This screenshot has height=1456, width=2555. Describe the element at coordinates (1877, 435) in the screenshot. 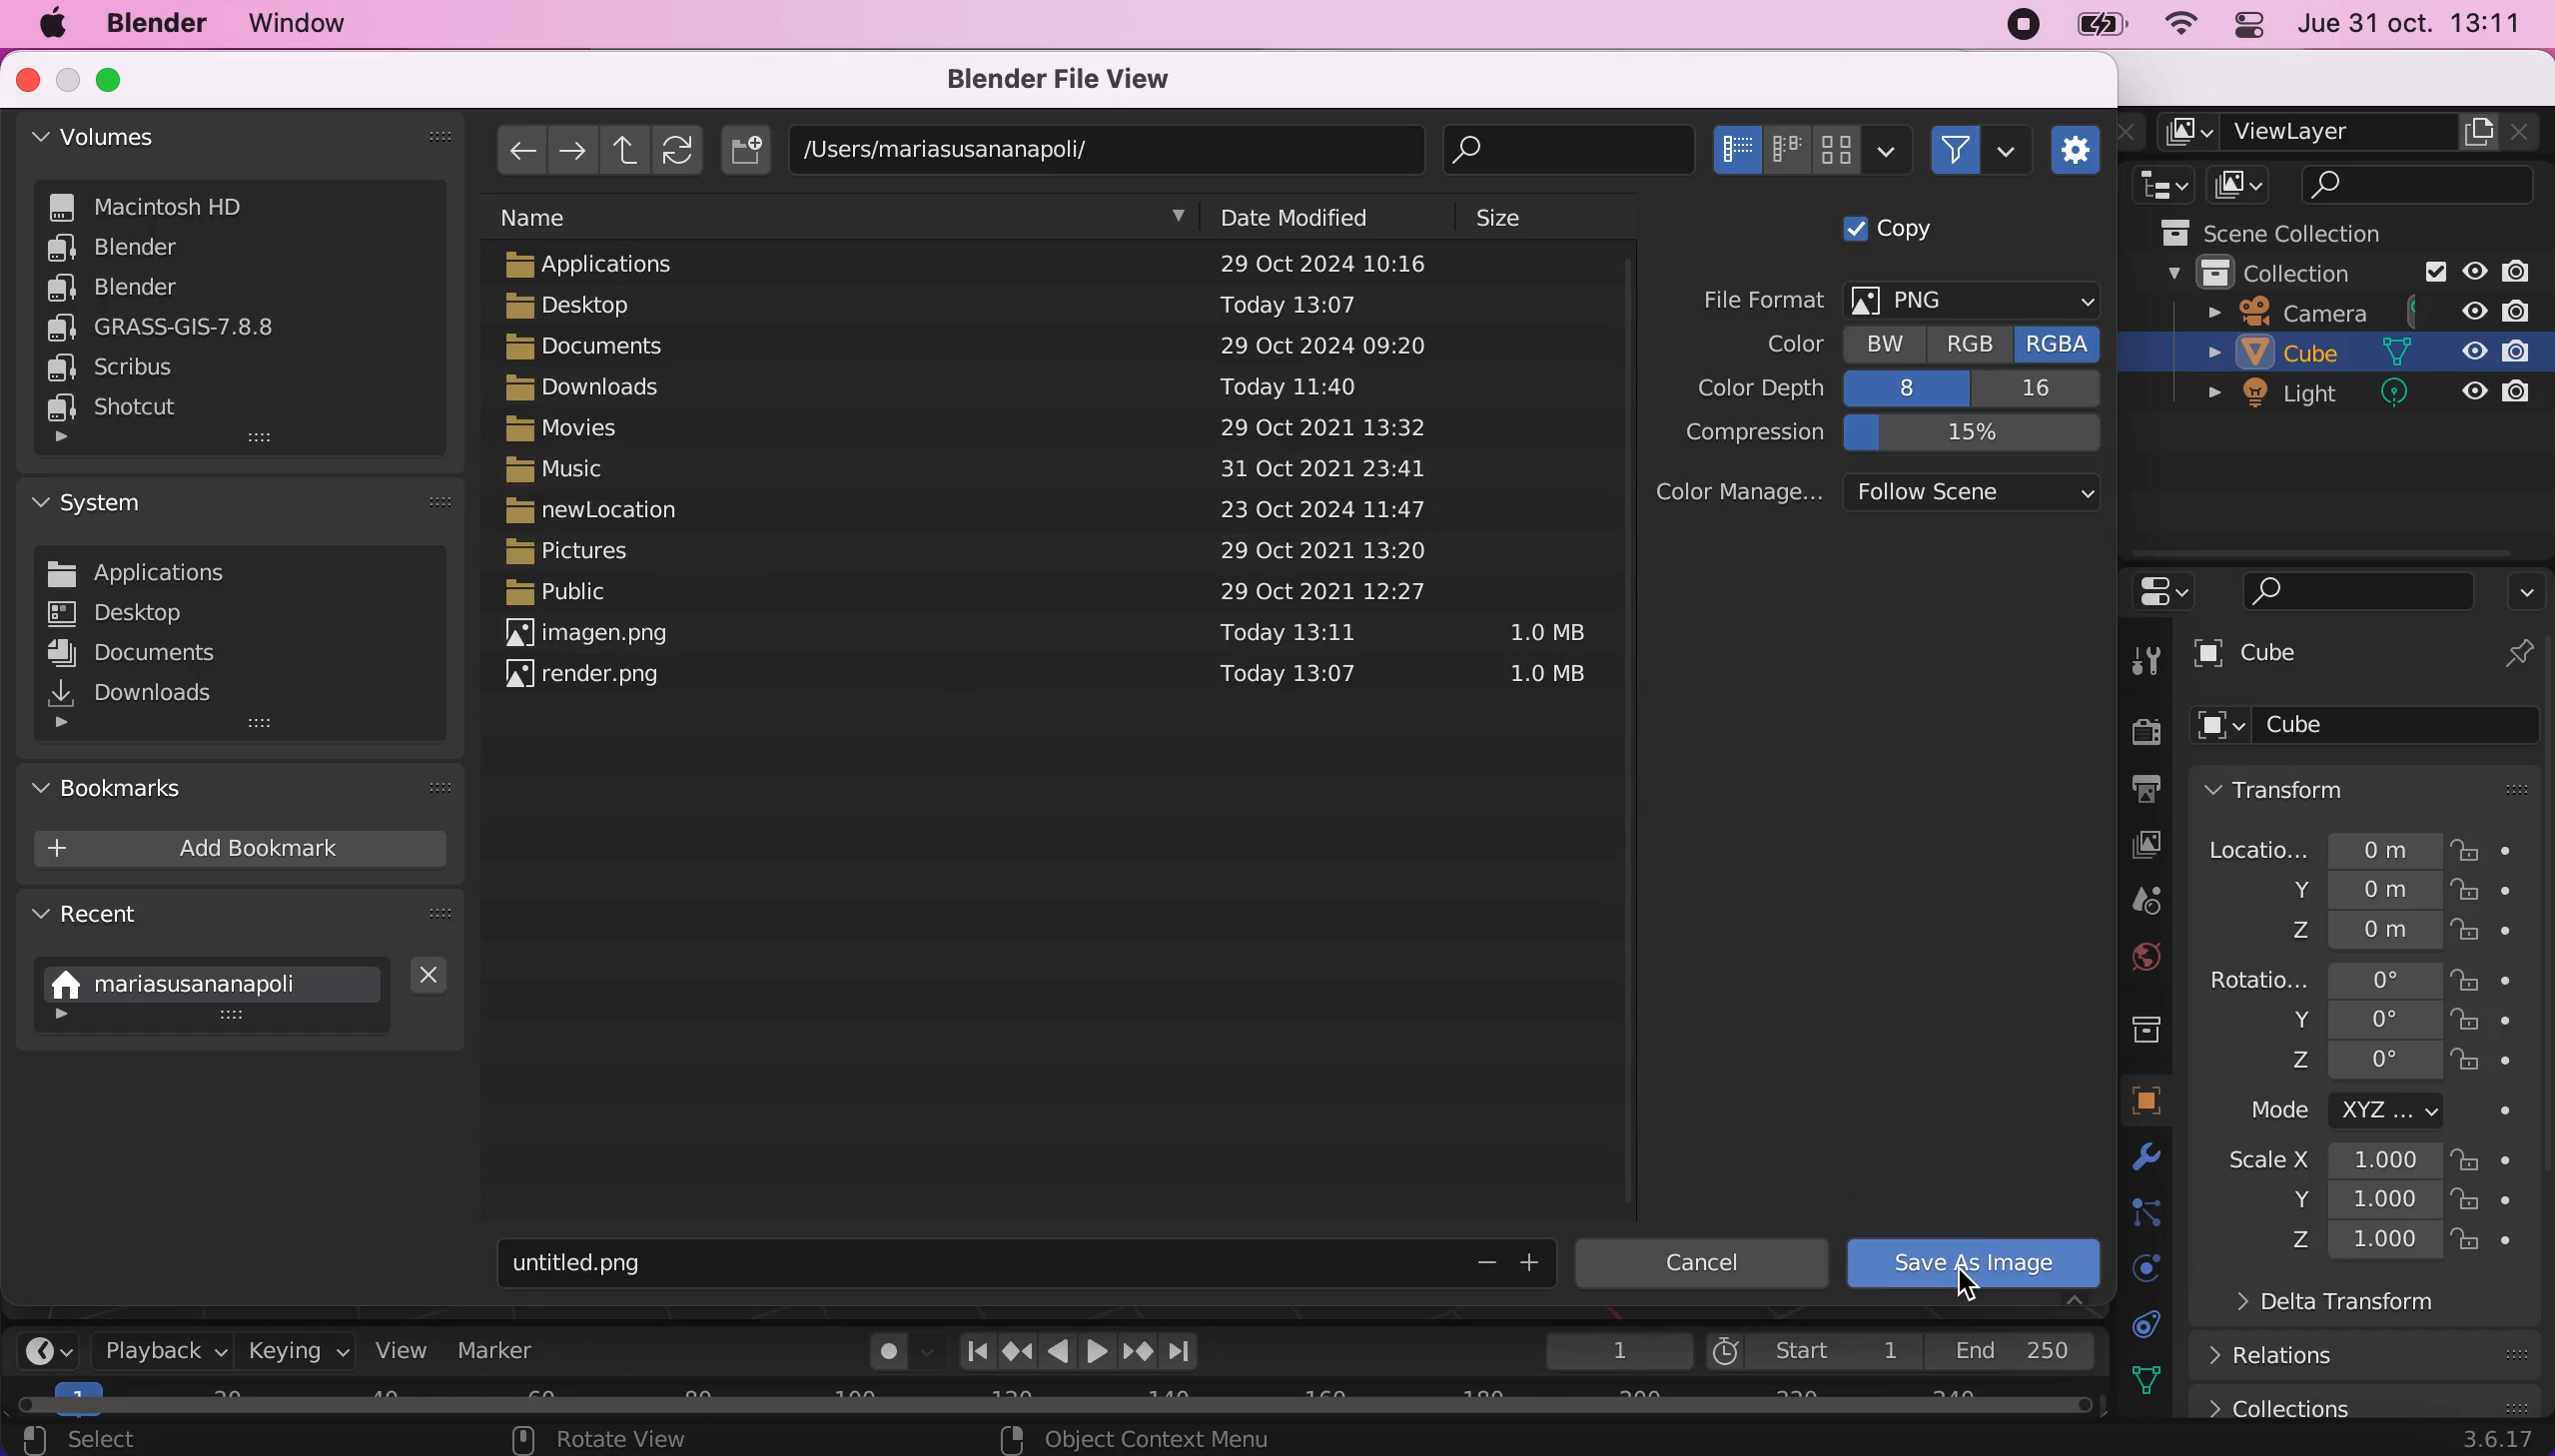

I see `compression` at that location.